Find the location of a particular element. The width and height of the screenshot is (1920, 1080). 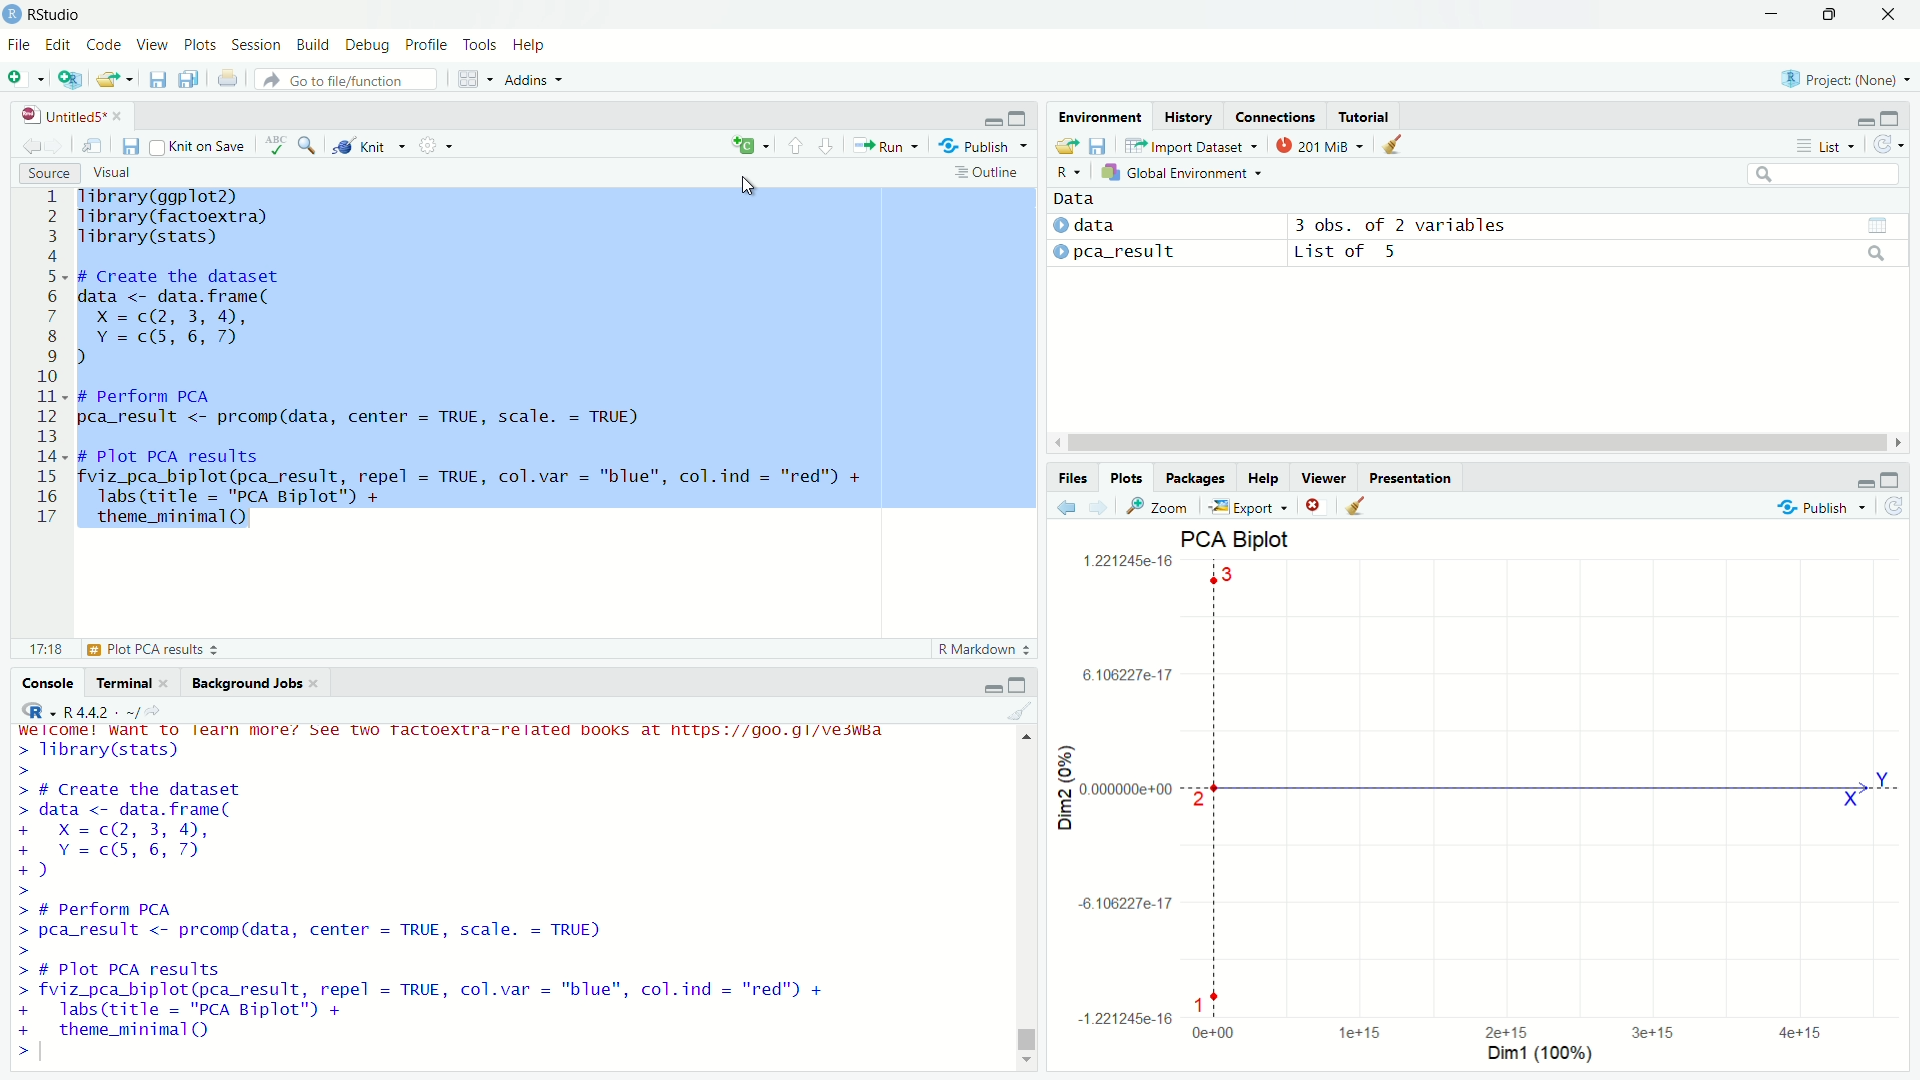

New file is located at coordinates (24, 77).